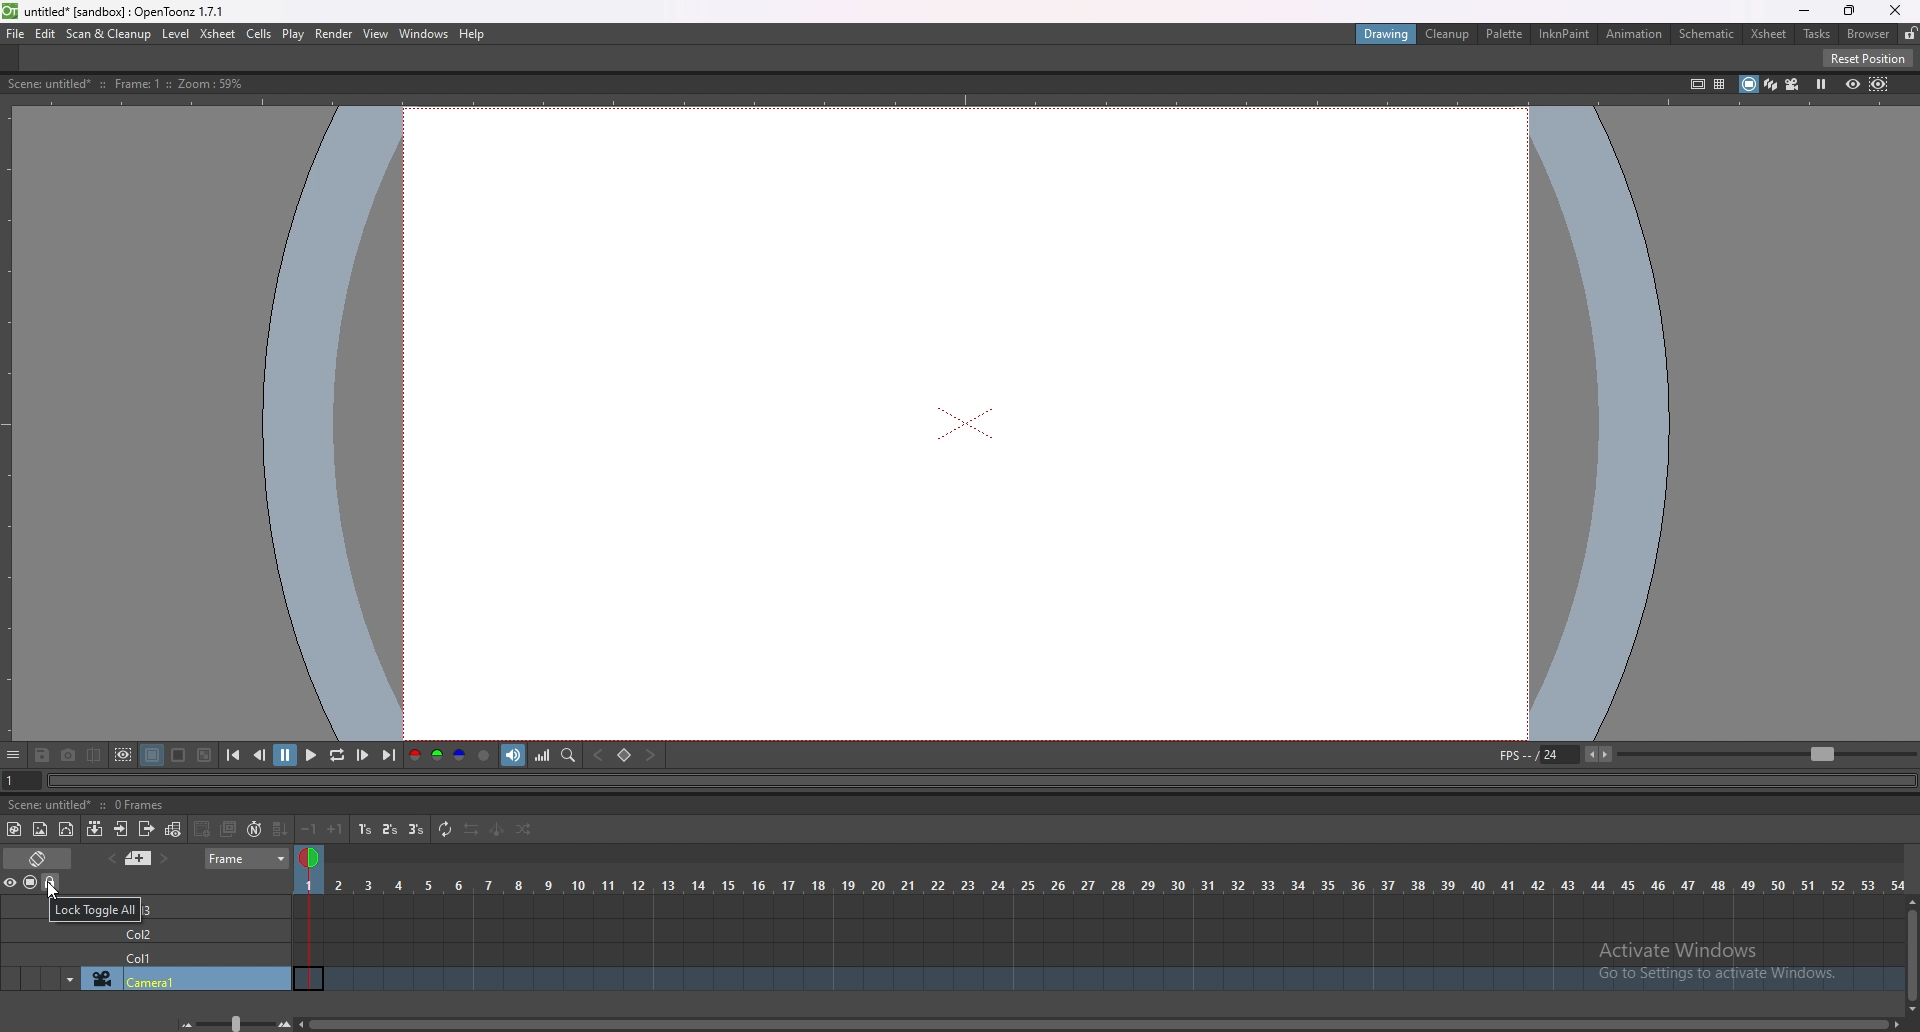 The width and height of the screenshot is (1920, 1032). Describe the element at coordinates (1852, 83) in the screenshot. I see `preview` at that location.